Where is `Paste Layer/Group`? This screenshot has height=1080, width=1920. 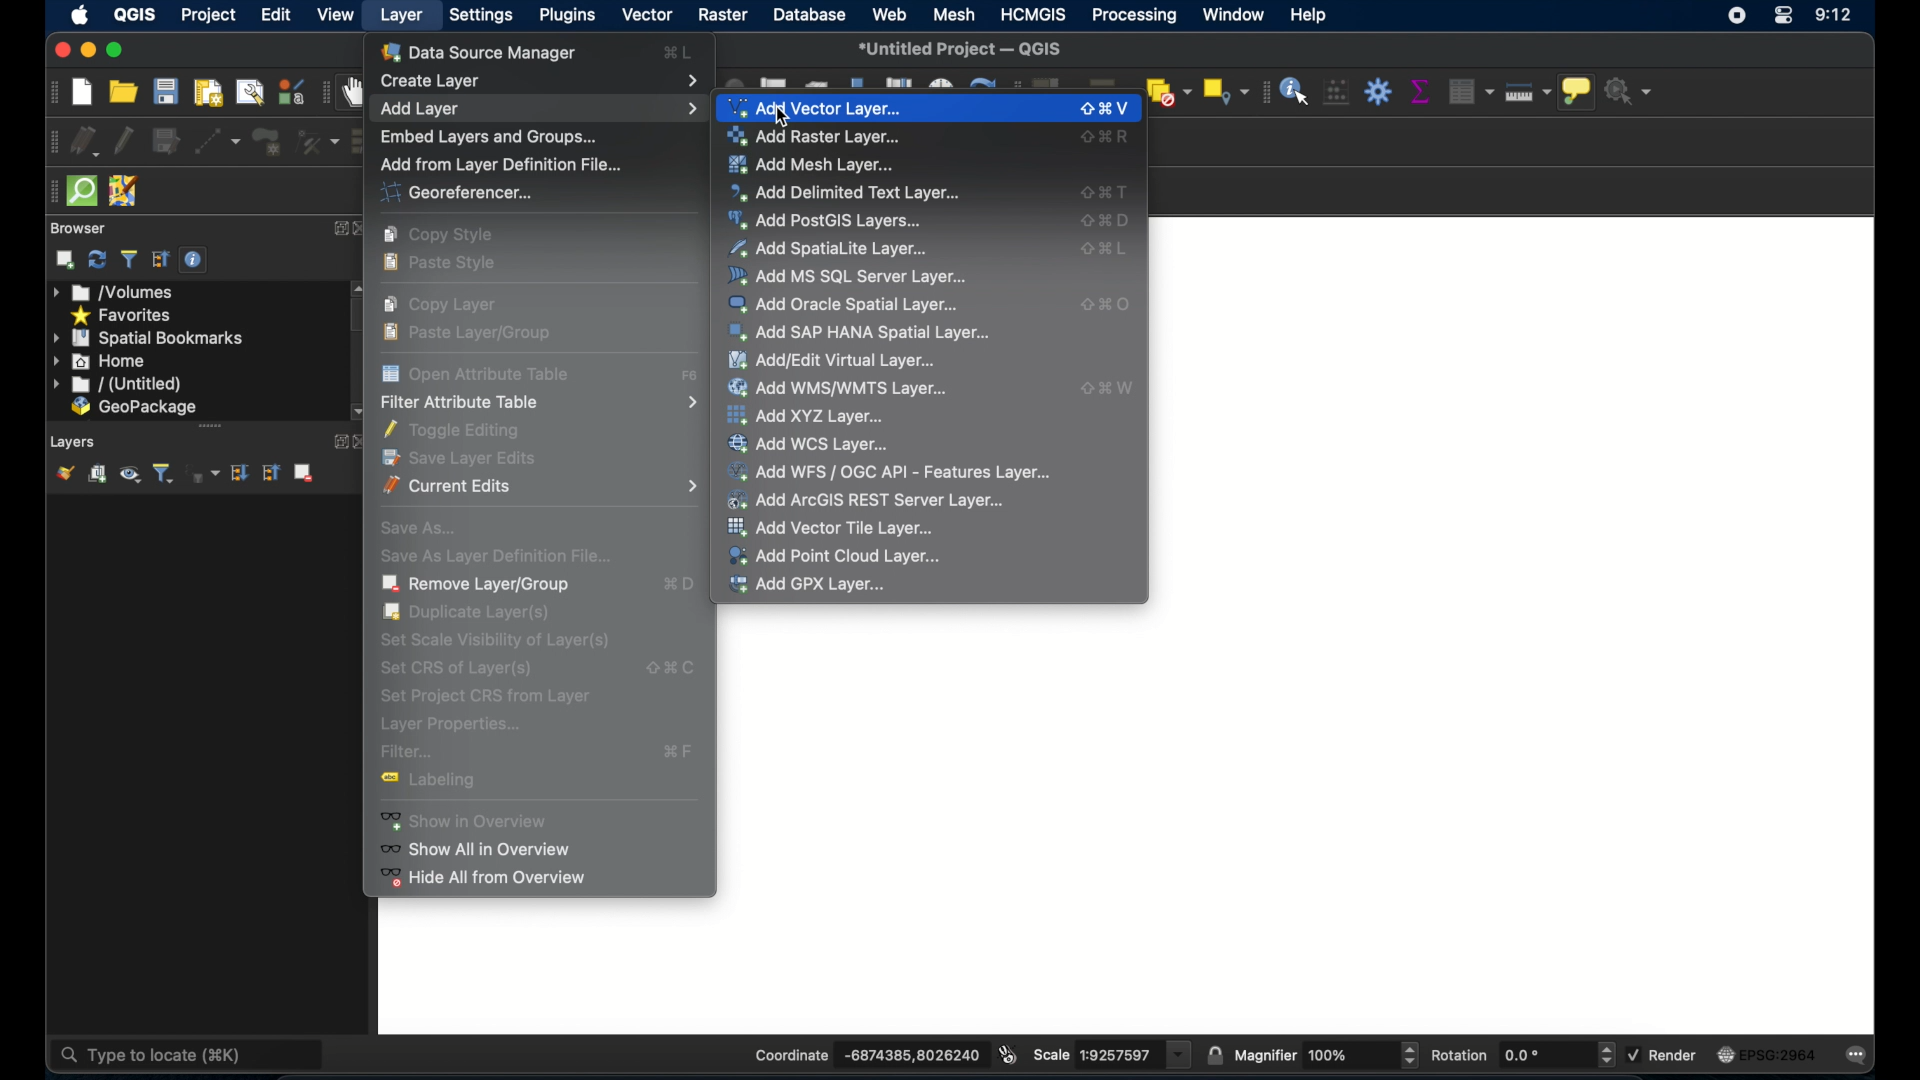 Paste Layer/Group is located at coordinates (506, 333).